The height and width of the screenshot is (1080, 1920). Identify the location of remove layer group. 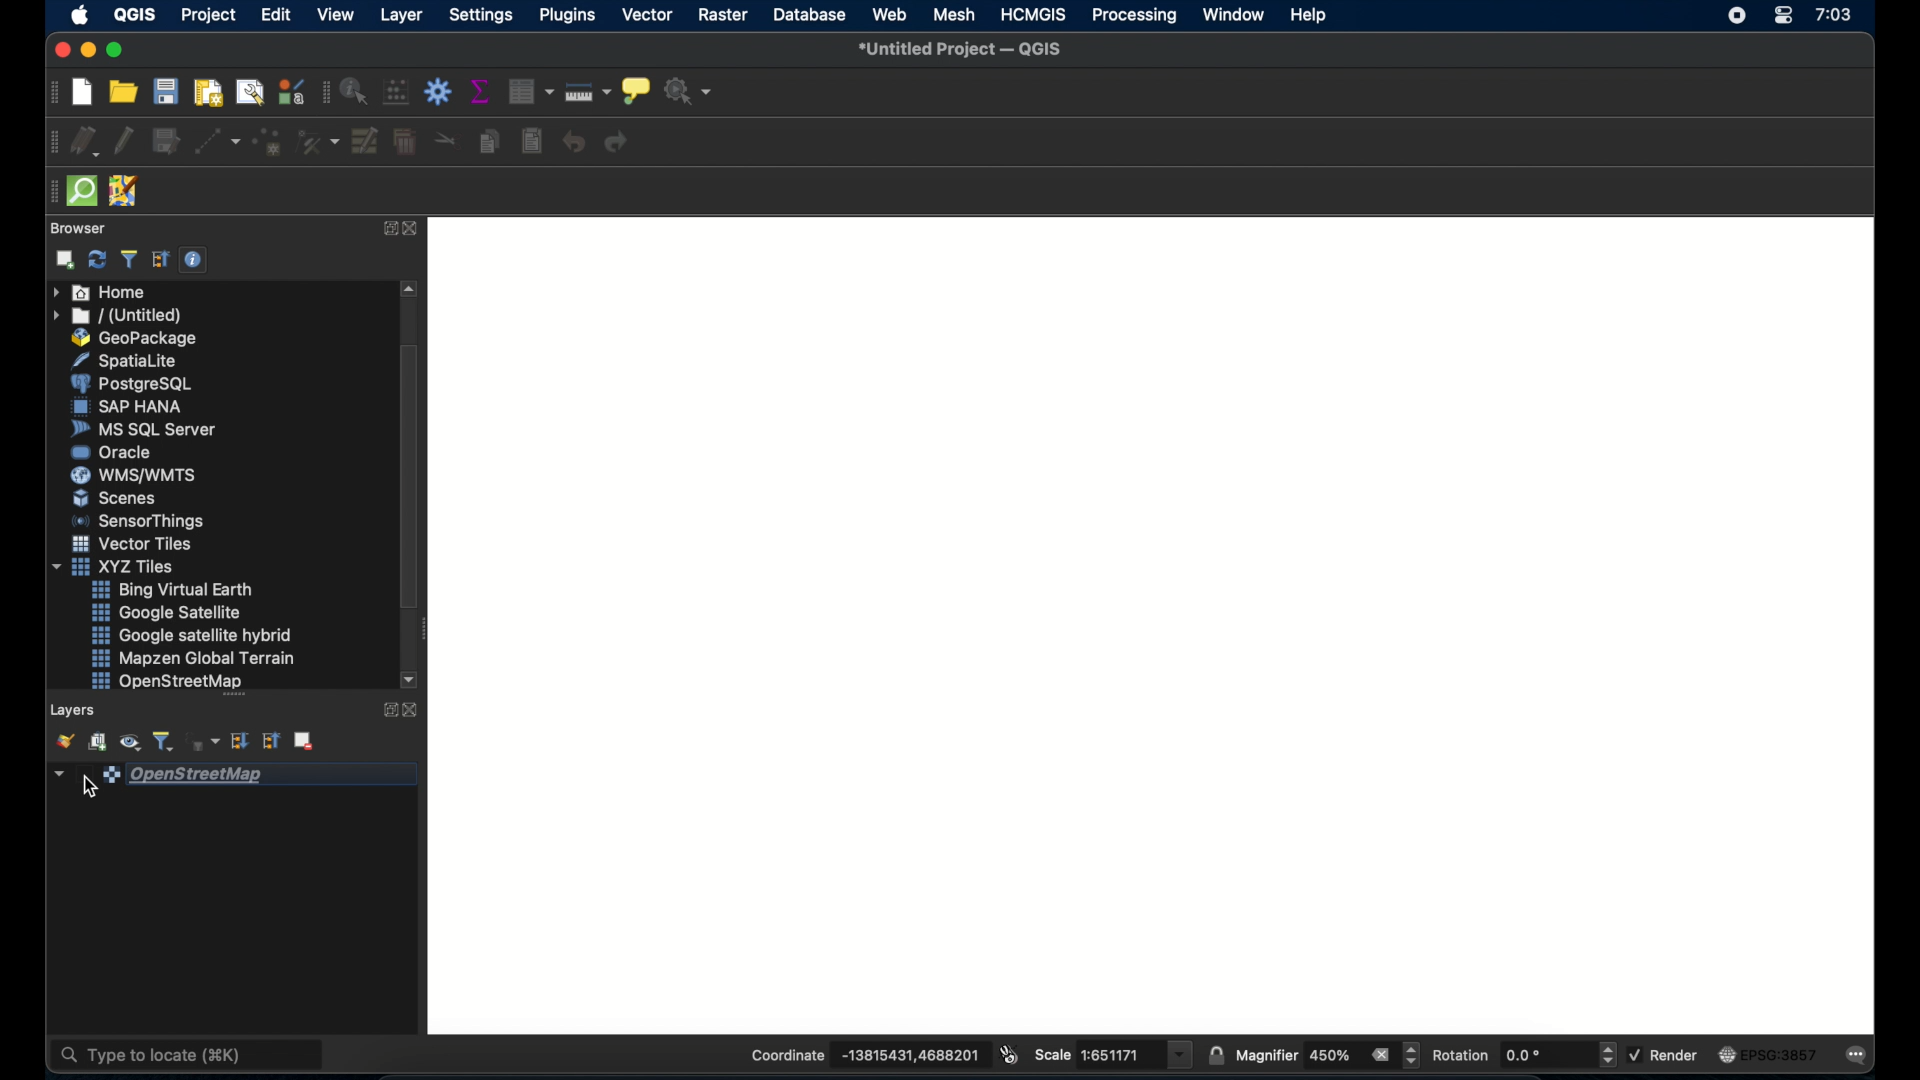
(306, 742).